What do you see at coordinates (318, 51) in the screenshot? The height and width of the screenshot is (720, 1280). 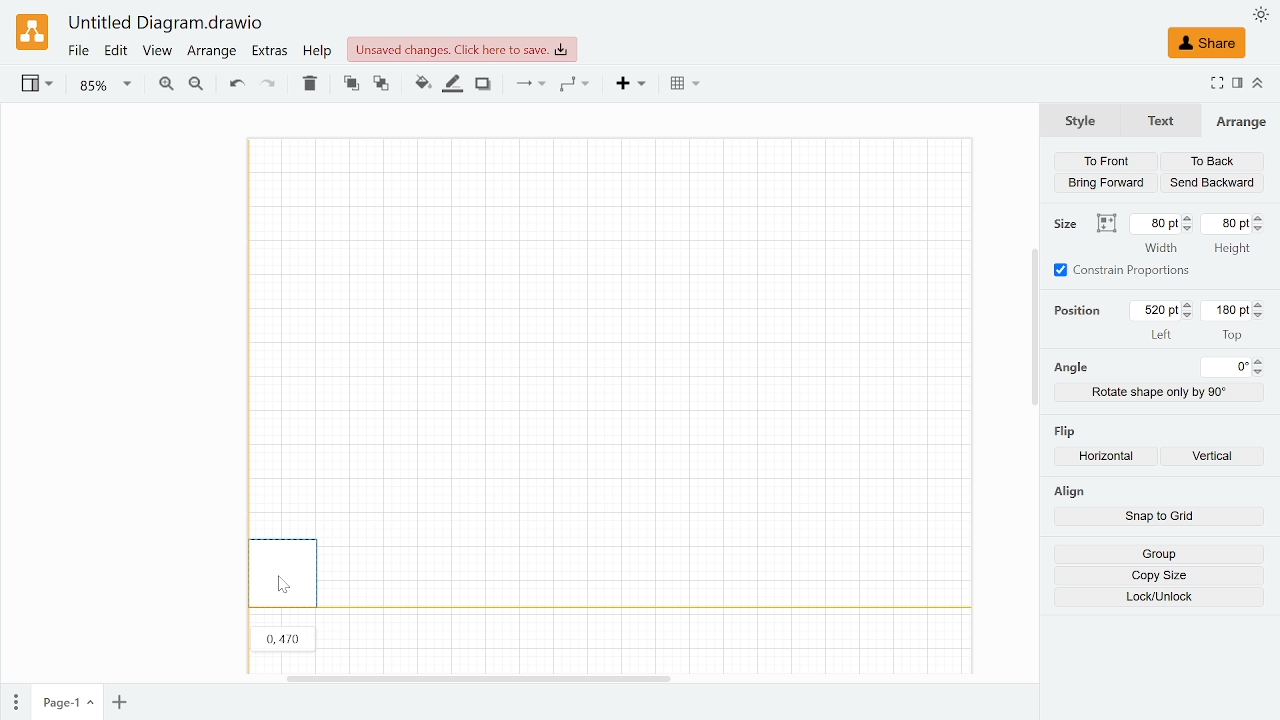 I see `Help` at bounding box center [318, 51].